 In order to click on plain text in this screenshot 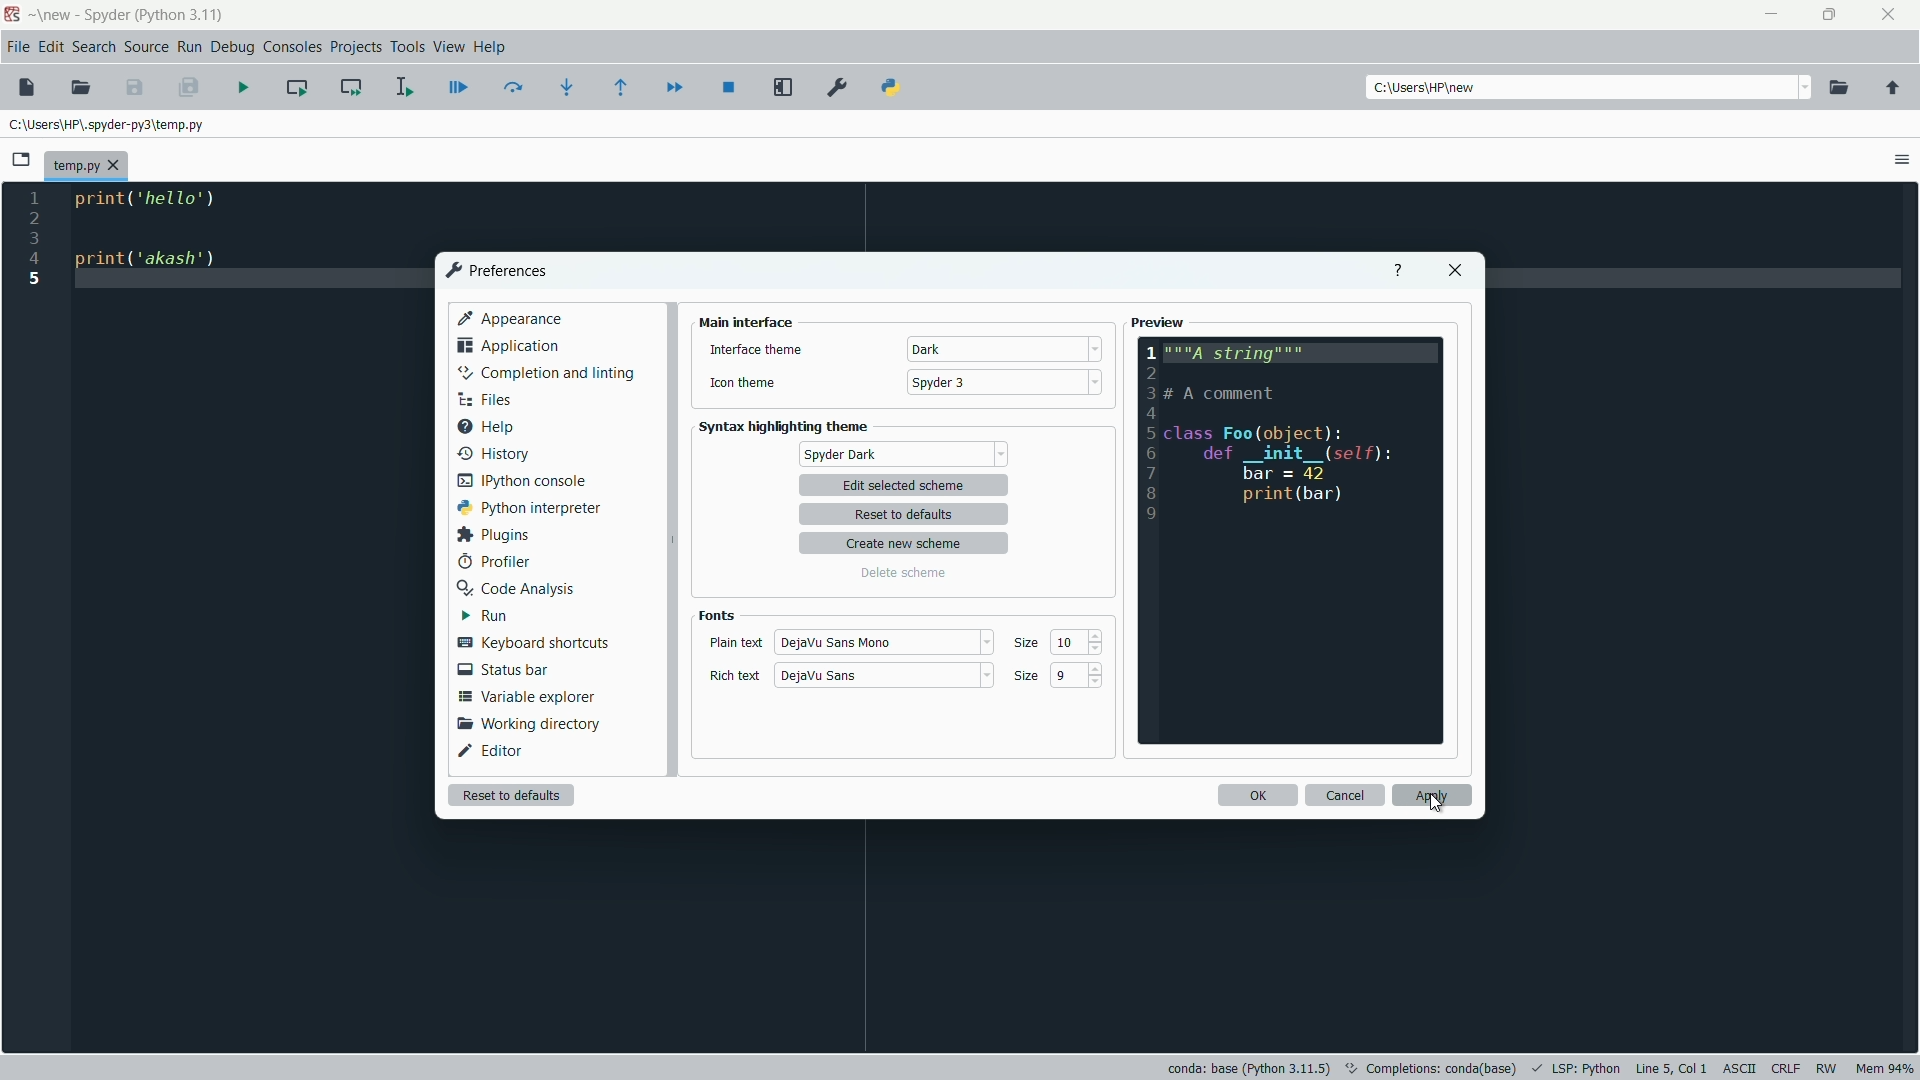, I will do `click(735, 643)`.